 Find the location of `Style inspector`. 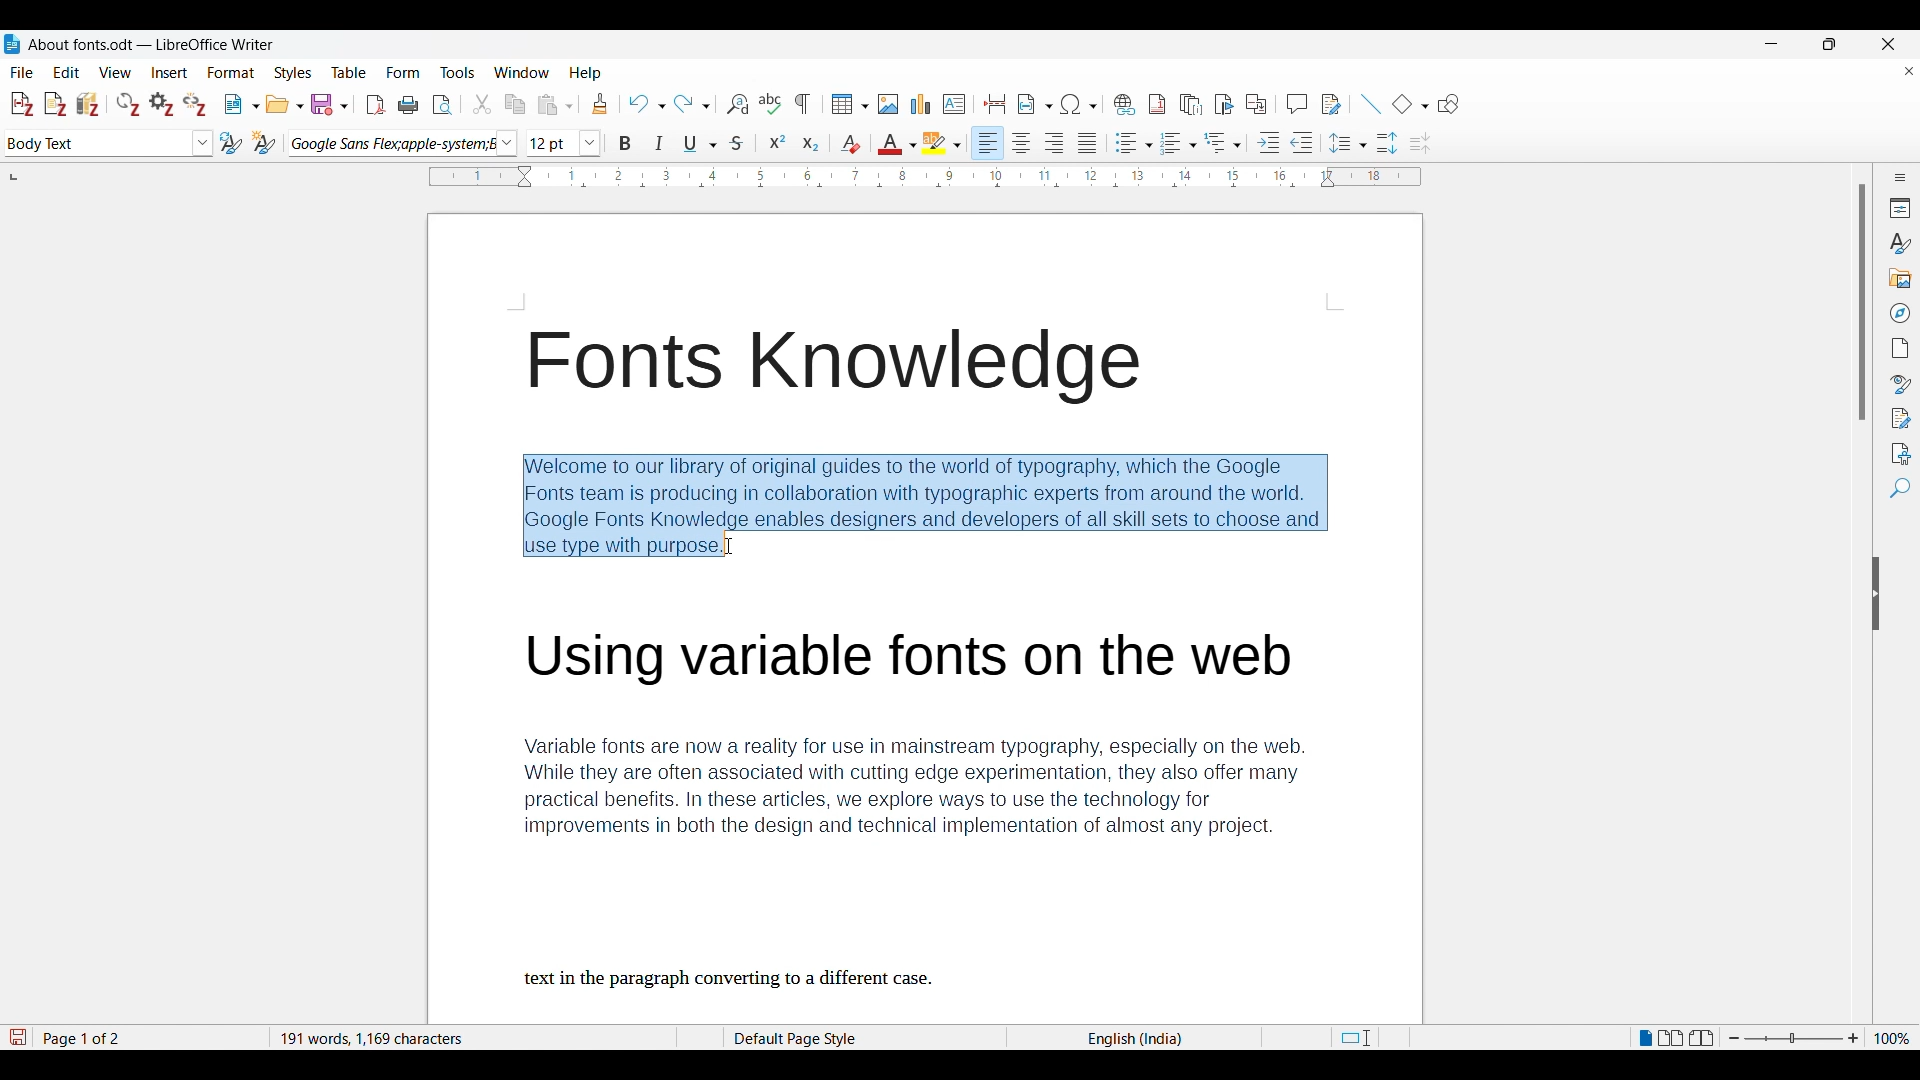

Style inspector is located at coordinates (1900, 384).